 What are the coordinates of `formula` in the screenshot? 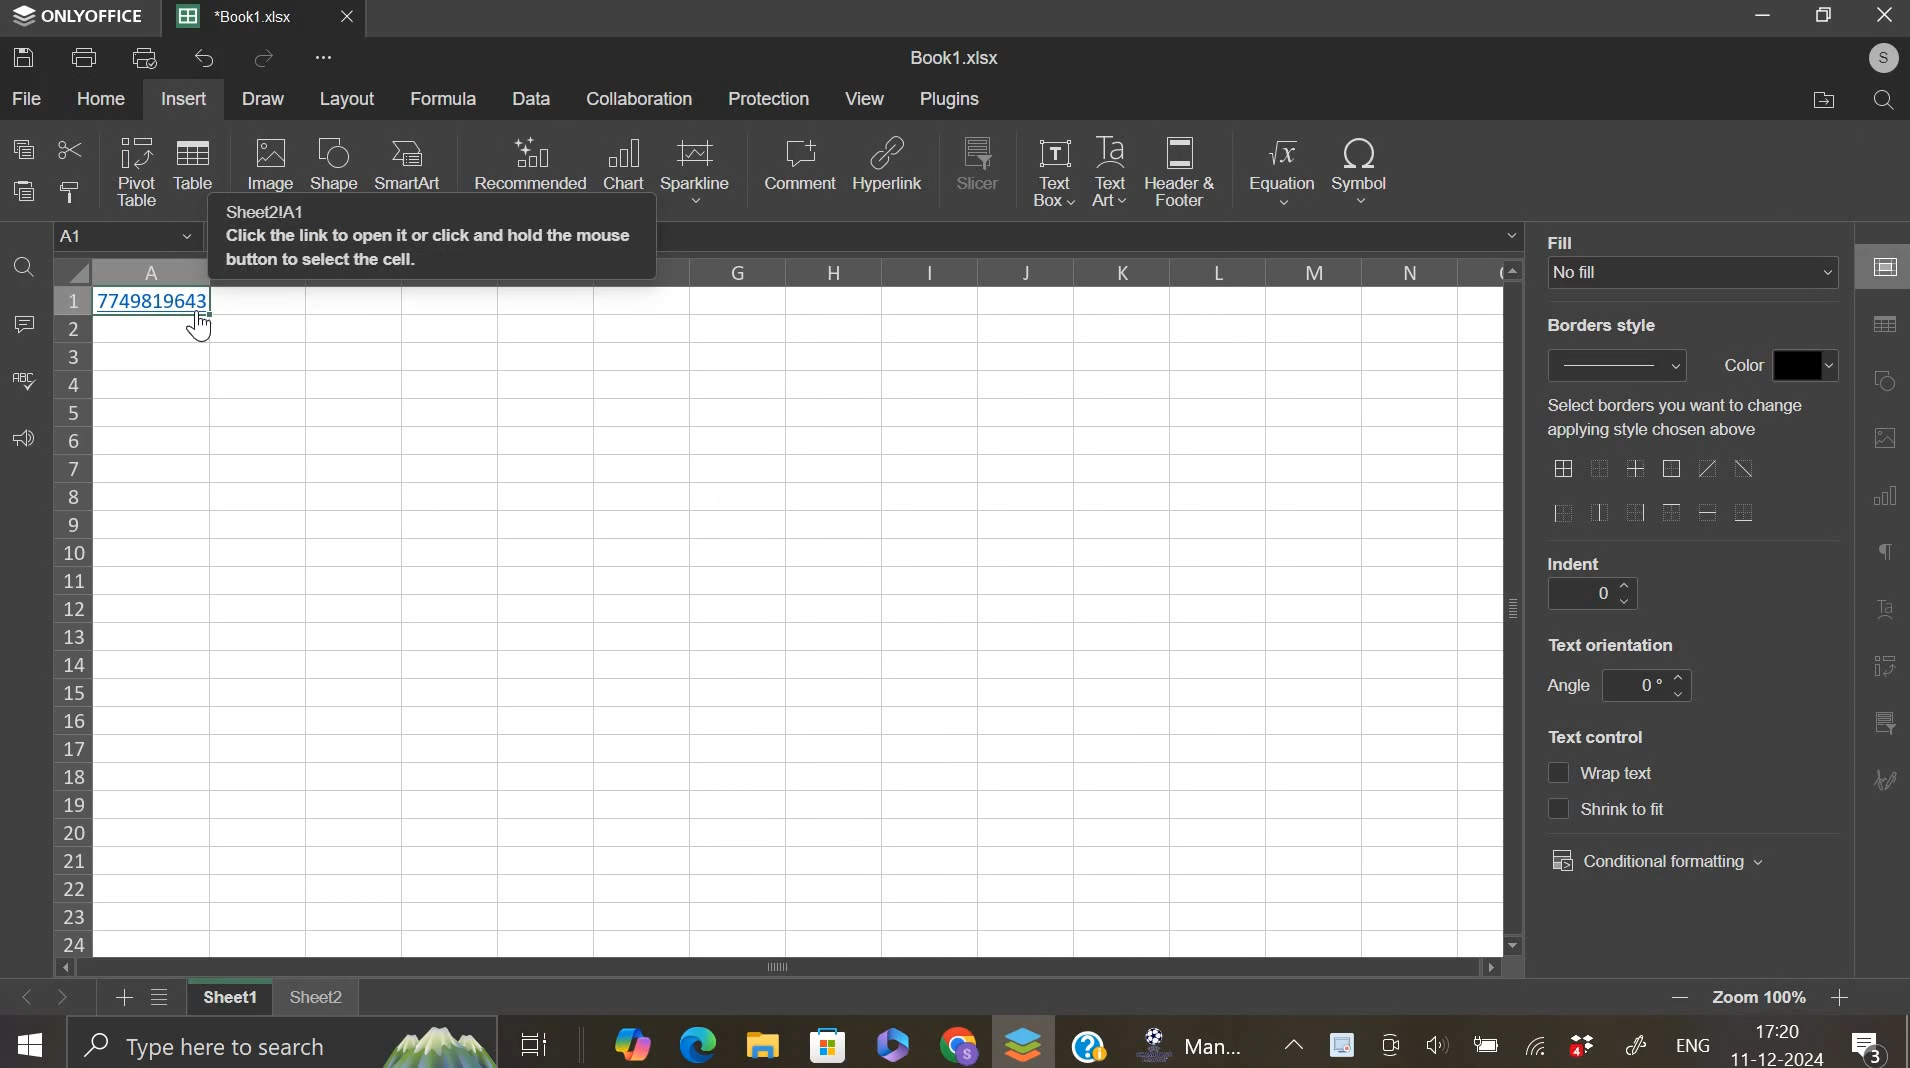 It's located at (445, 99).